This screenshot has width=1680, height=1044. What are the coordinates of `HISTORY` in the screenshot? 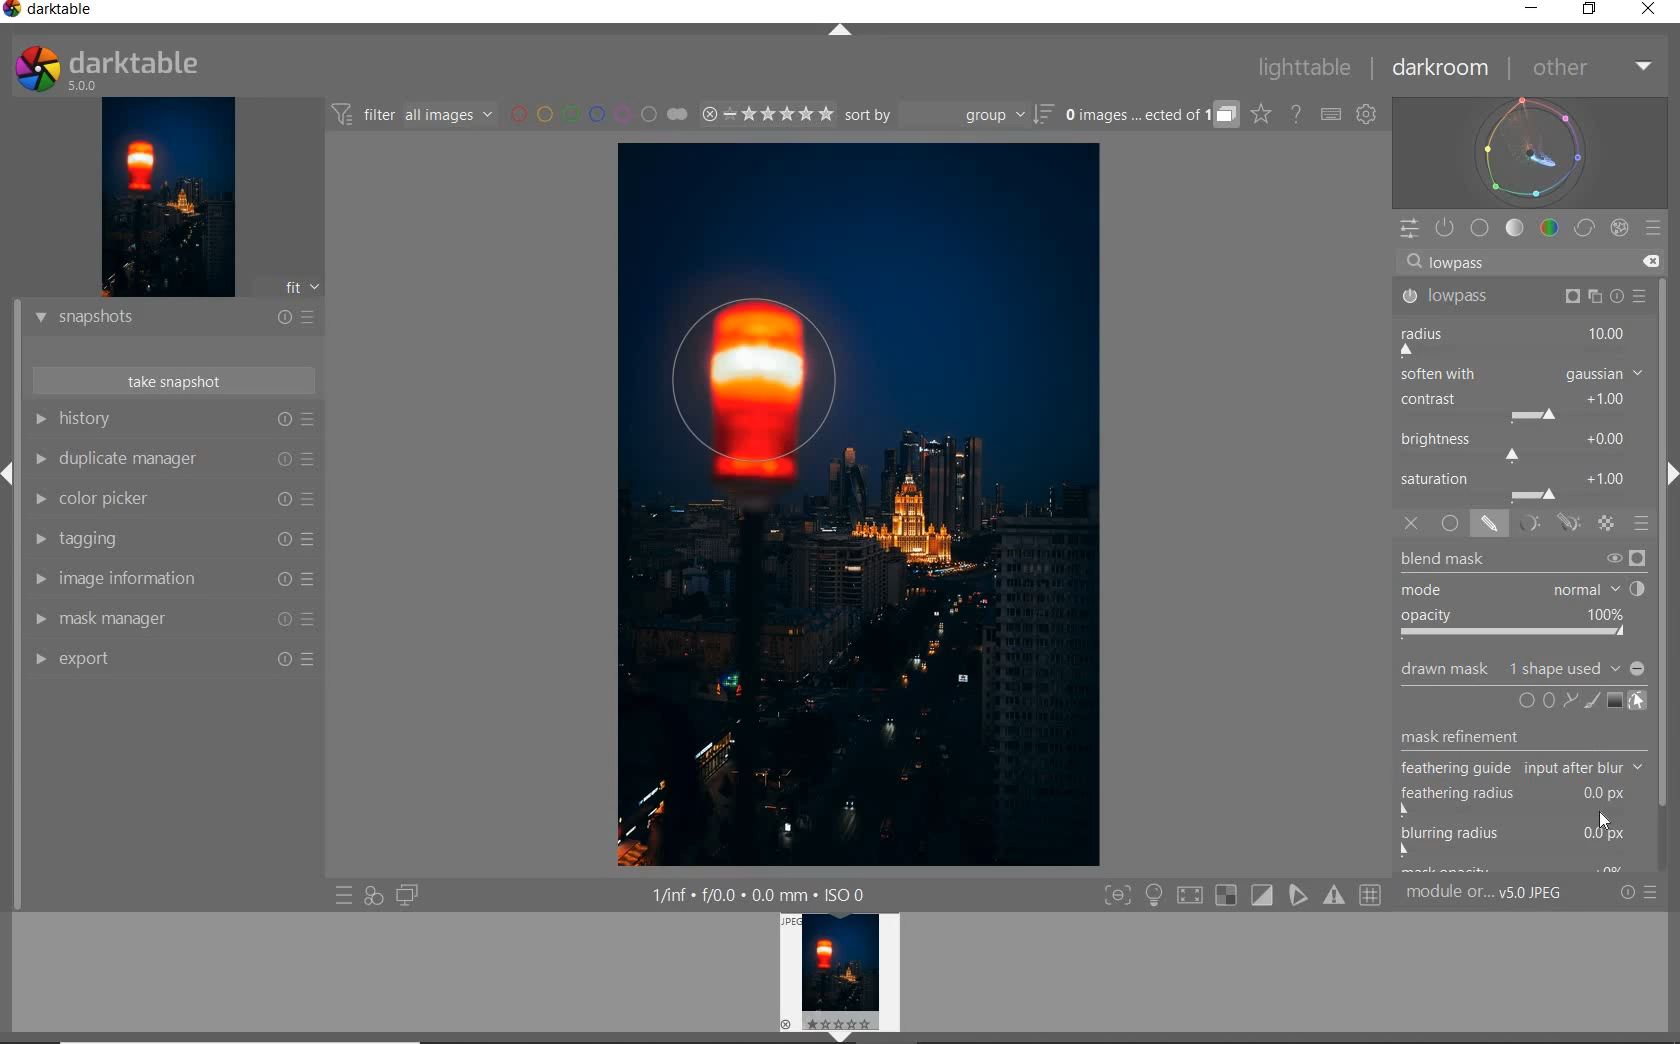 It's located at (172, 421).